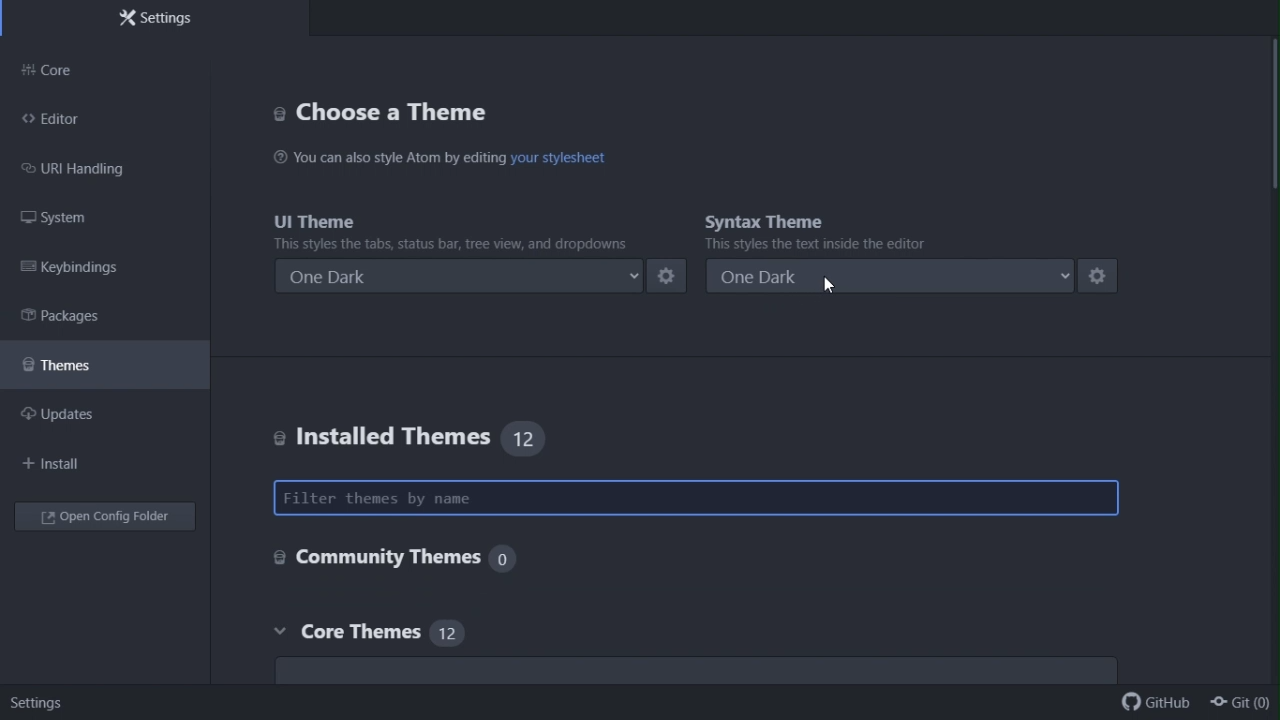 This screenshot has width=1280, height=720. What do you see at coordinates (91, 170) in the screenshot?
I see `URI handling` at bounding box center [91, 170].